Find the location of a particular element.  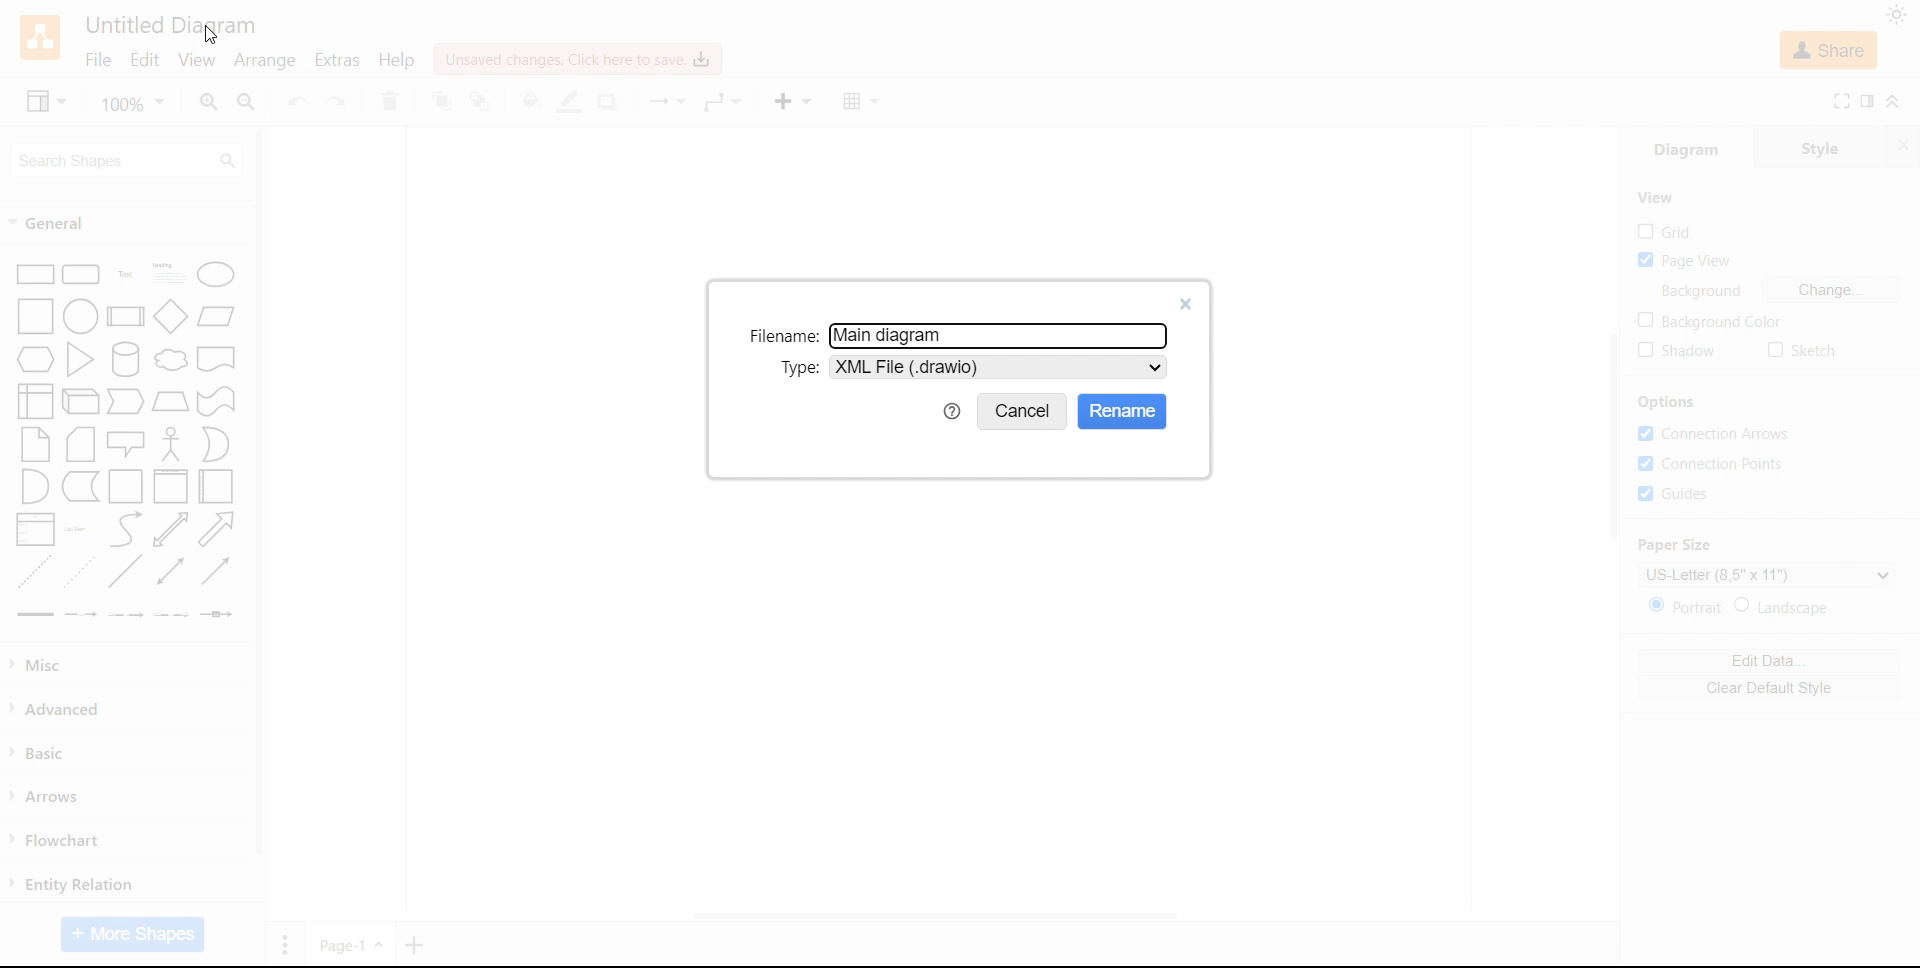

More shapes is located at coordinates (132, 935).